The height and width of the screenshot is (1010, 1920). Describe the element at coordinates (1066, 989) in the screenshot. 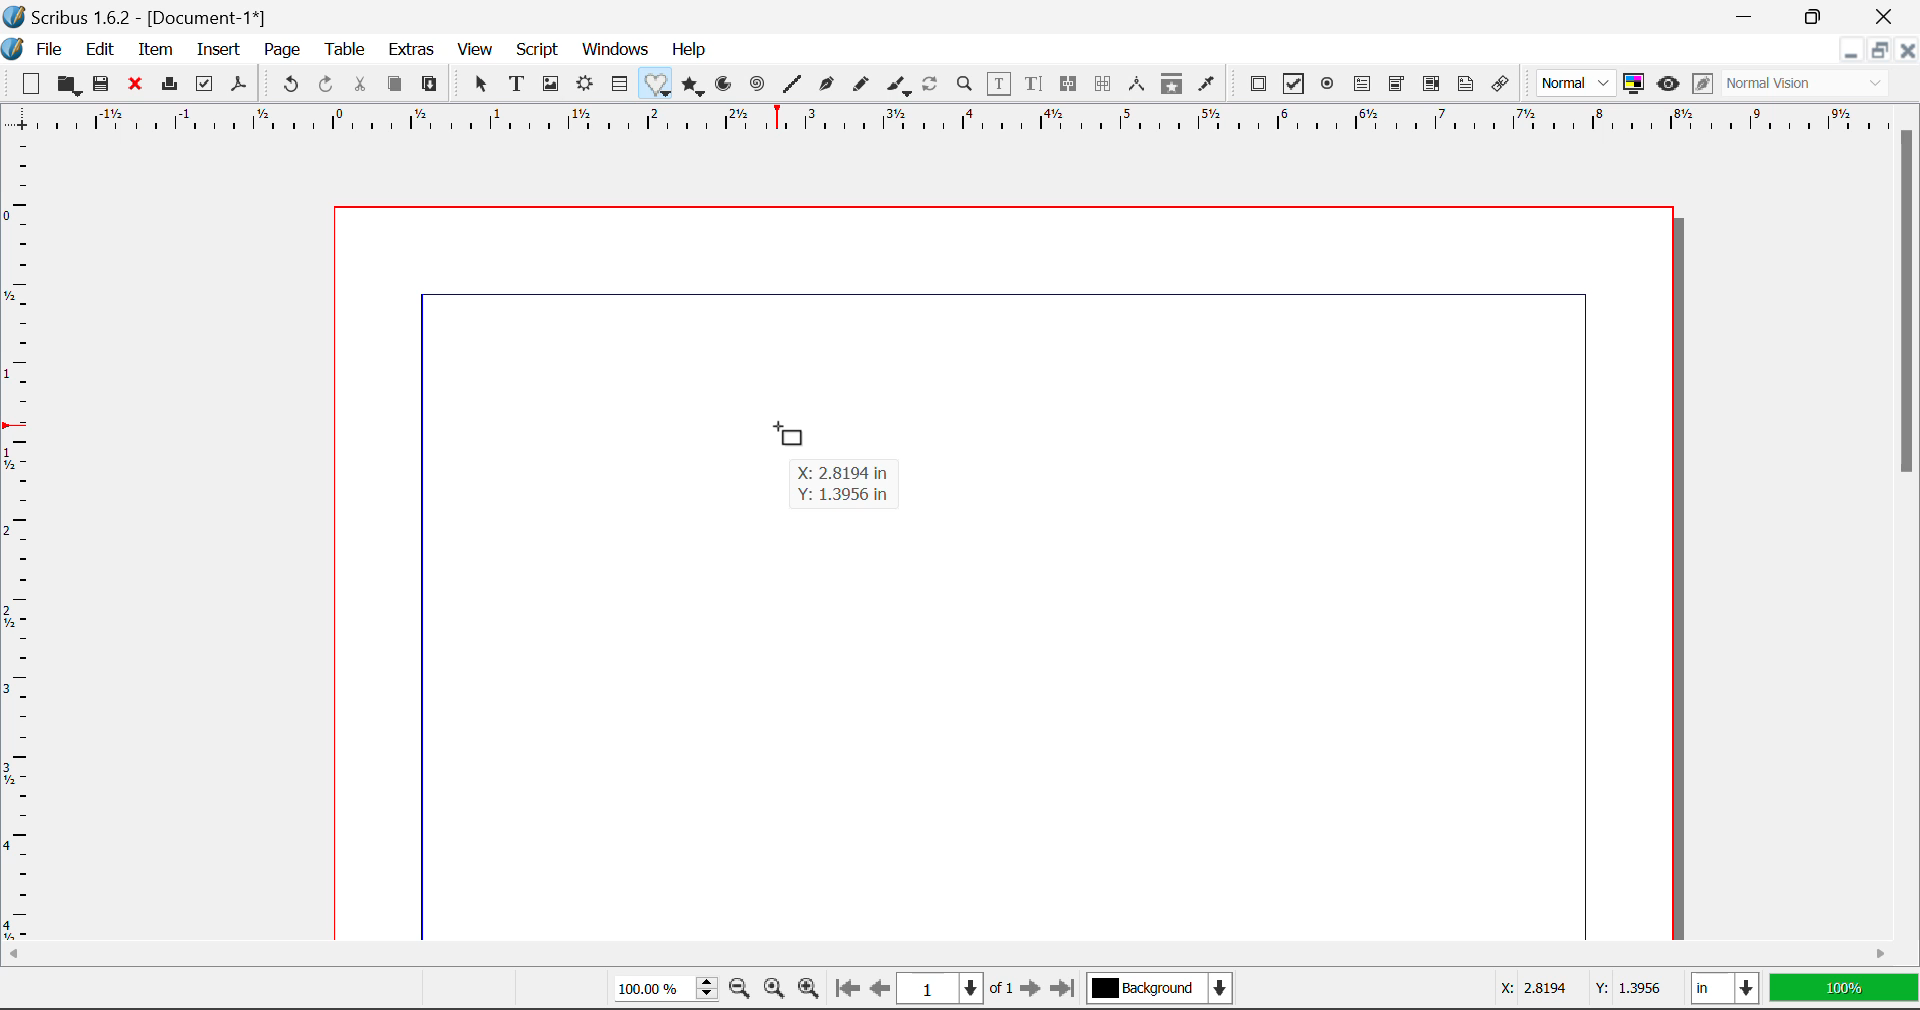

I see `Last Page` at that location.